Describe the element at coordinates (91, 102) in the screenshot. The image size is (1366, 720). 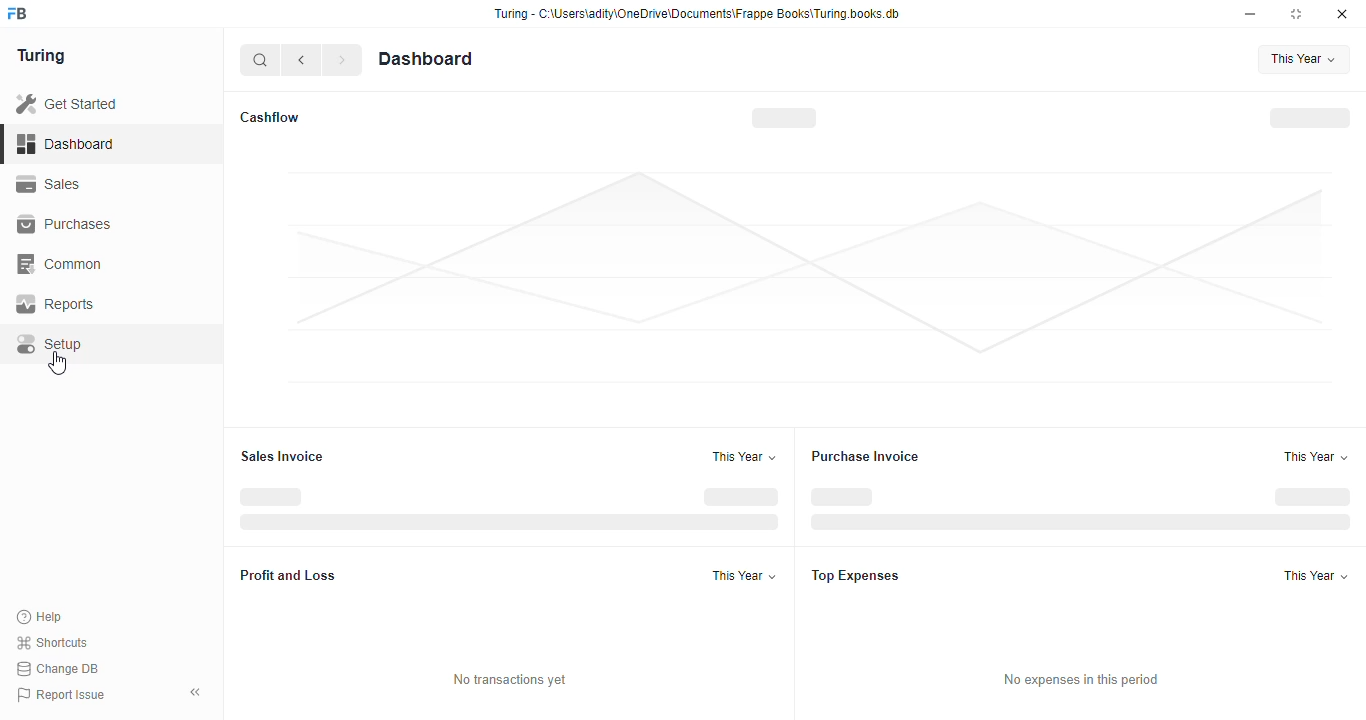
I see `Get Started` at that location.